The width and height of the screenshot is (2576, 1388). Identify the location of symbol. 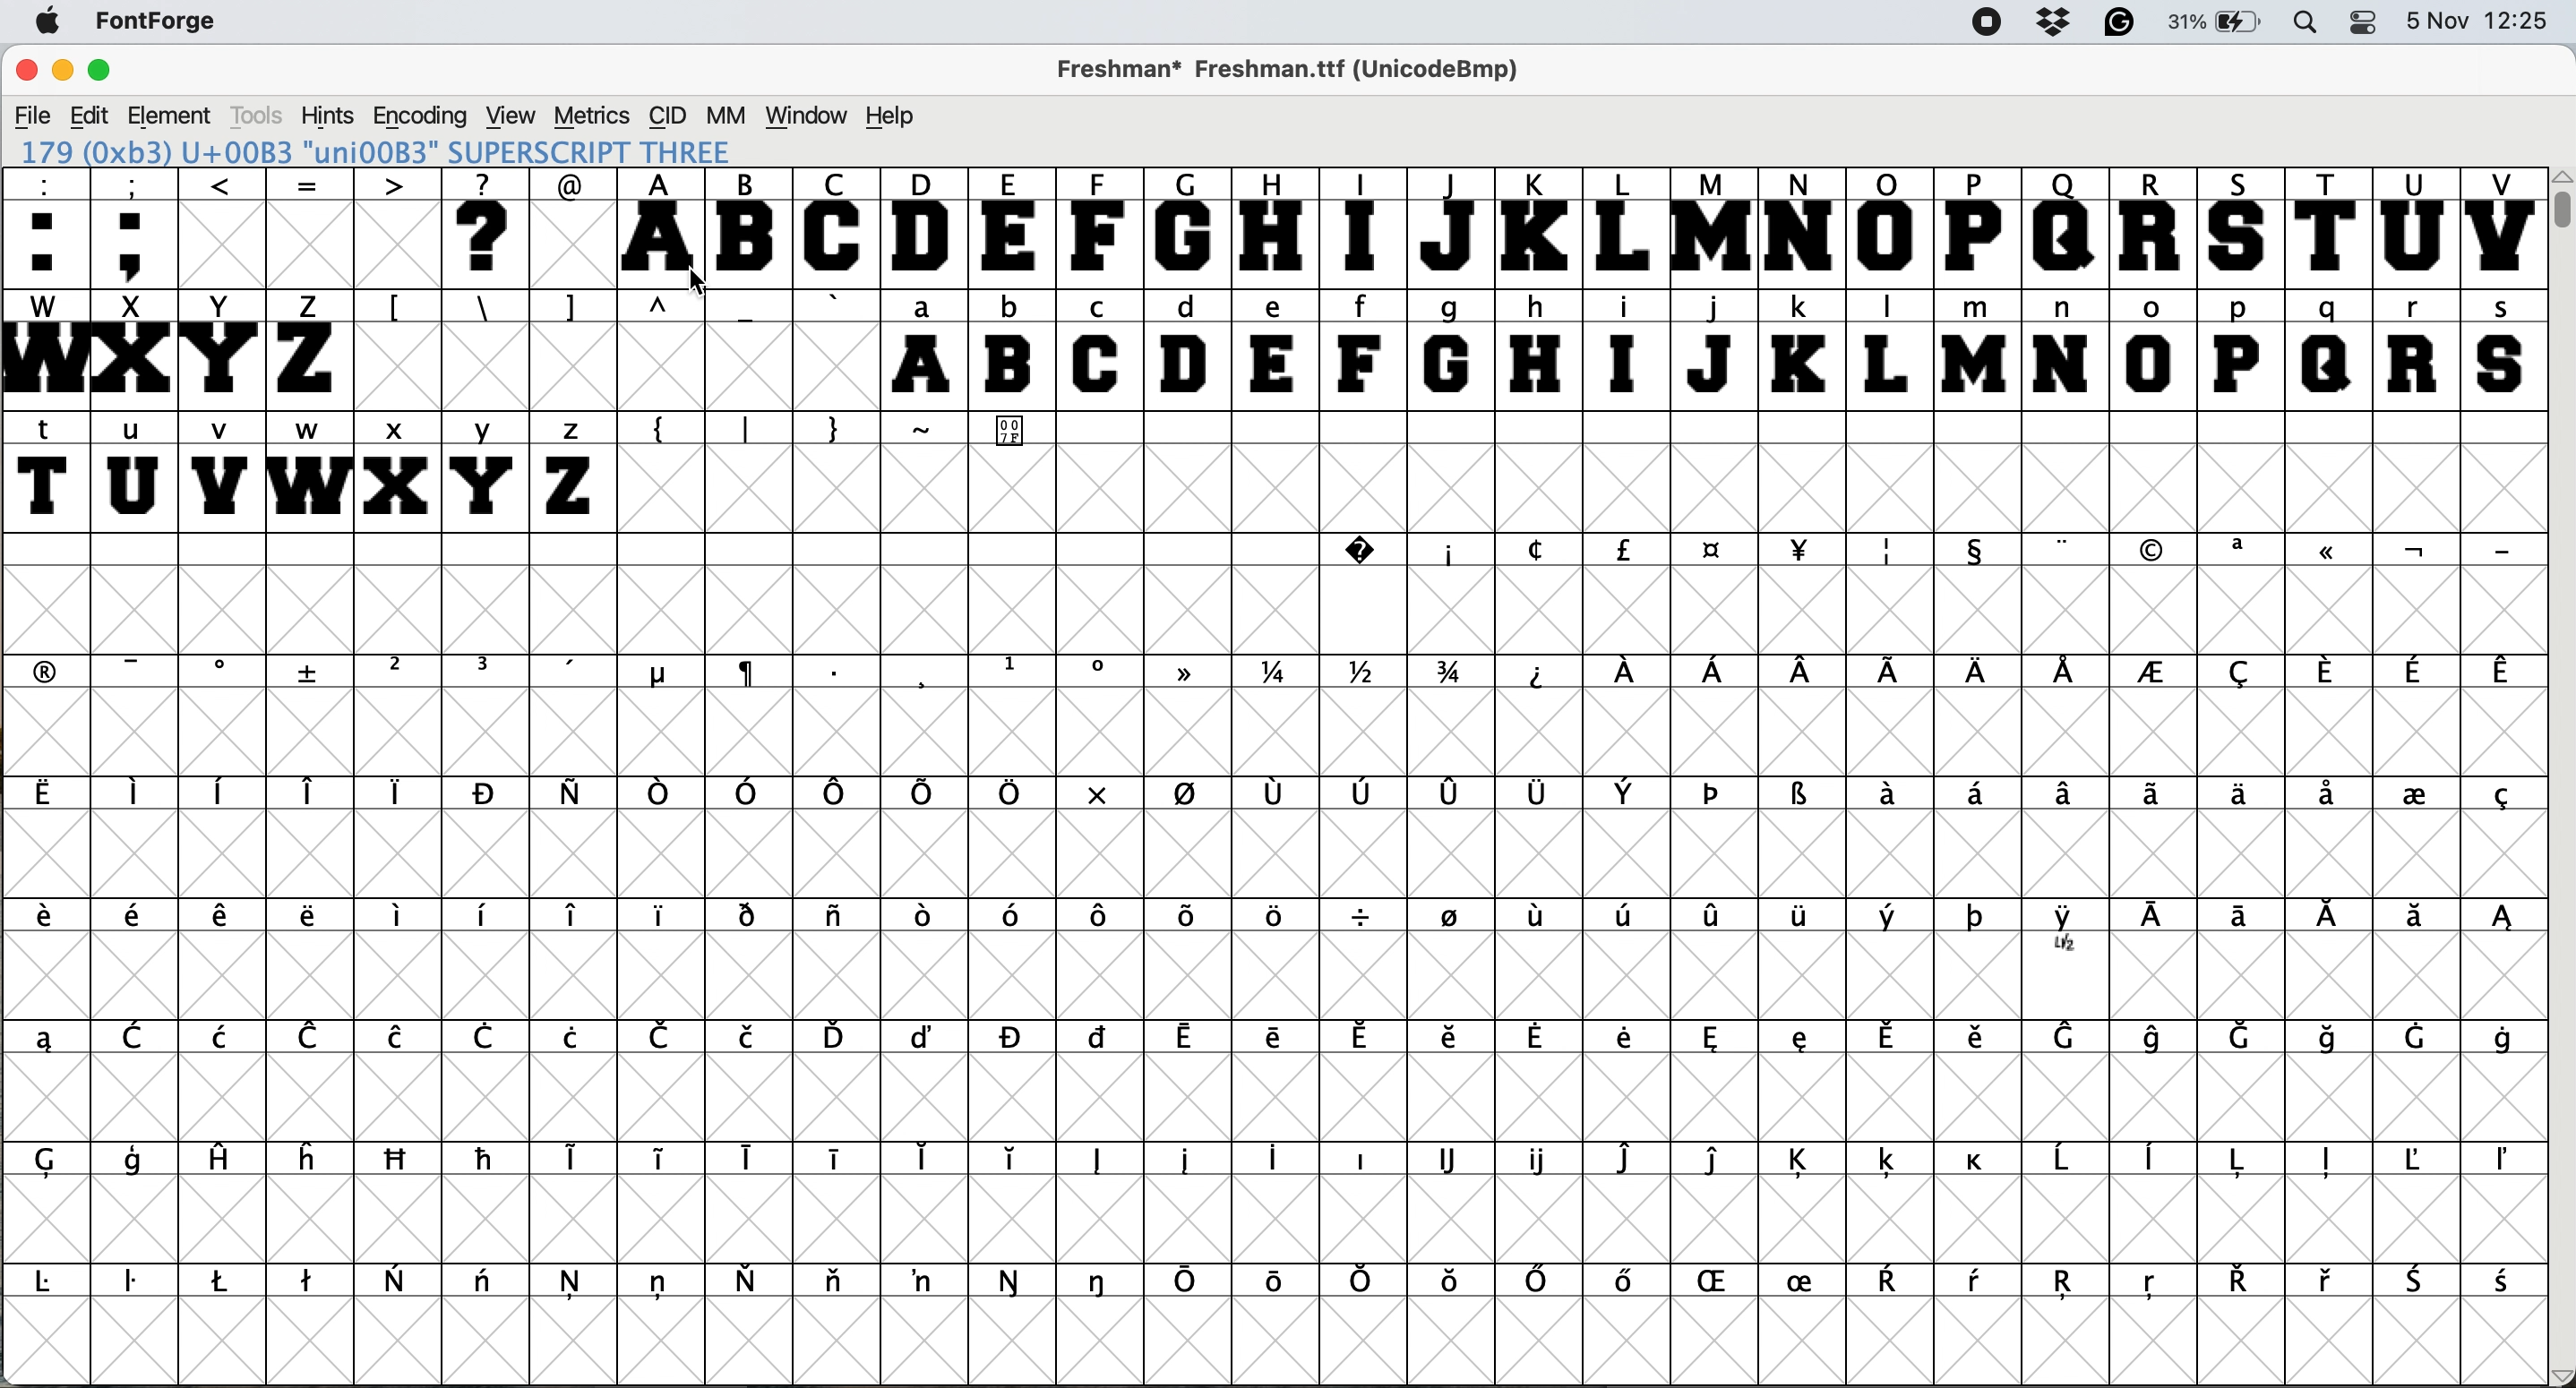
(1186, 1040).